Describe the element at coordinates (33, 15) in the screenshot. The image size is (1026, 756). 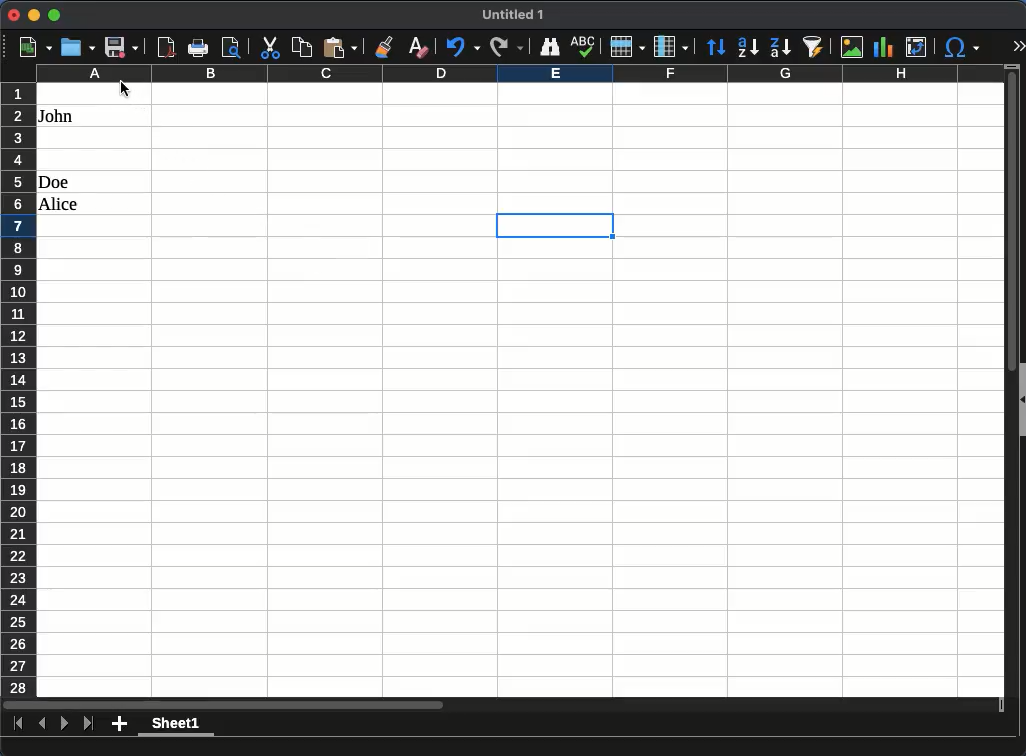
I see `minimize` at that location.